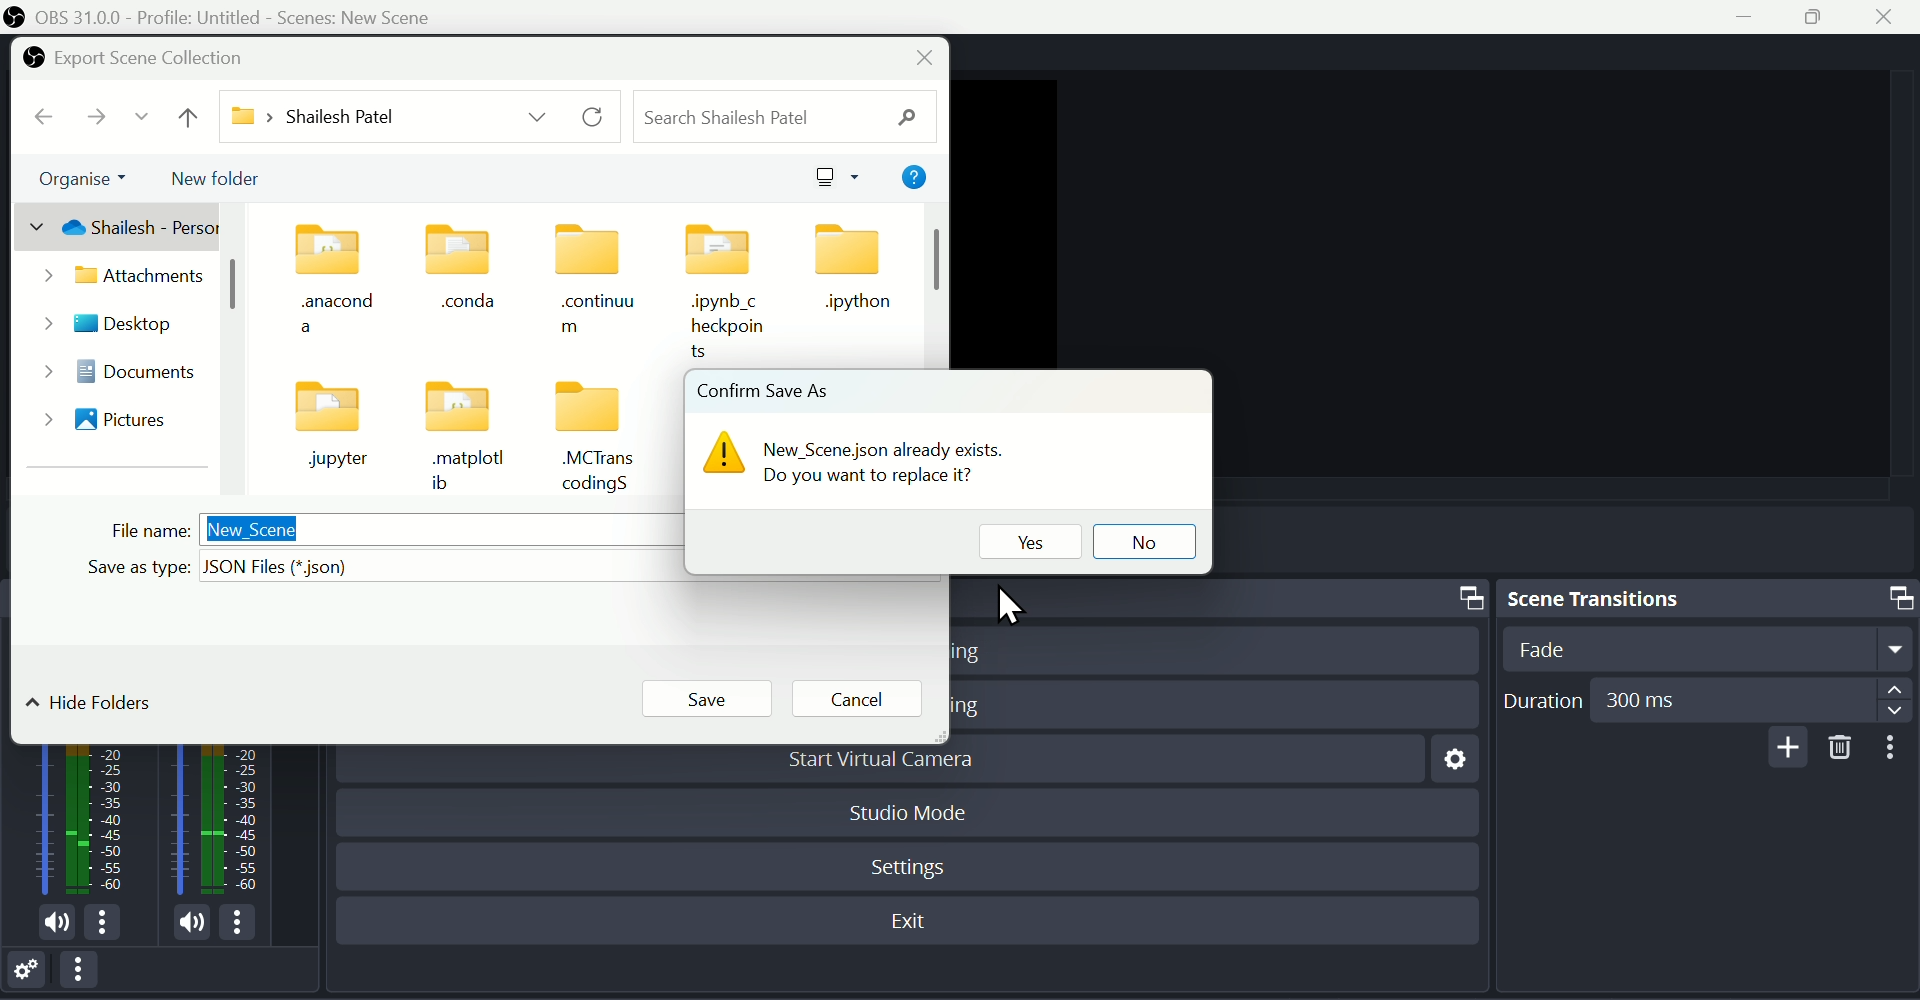  I want to click on Note, so click(876, 459).